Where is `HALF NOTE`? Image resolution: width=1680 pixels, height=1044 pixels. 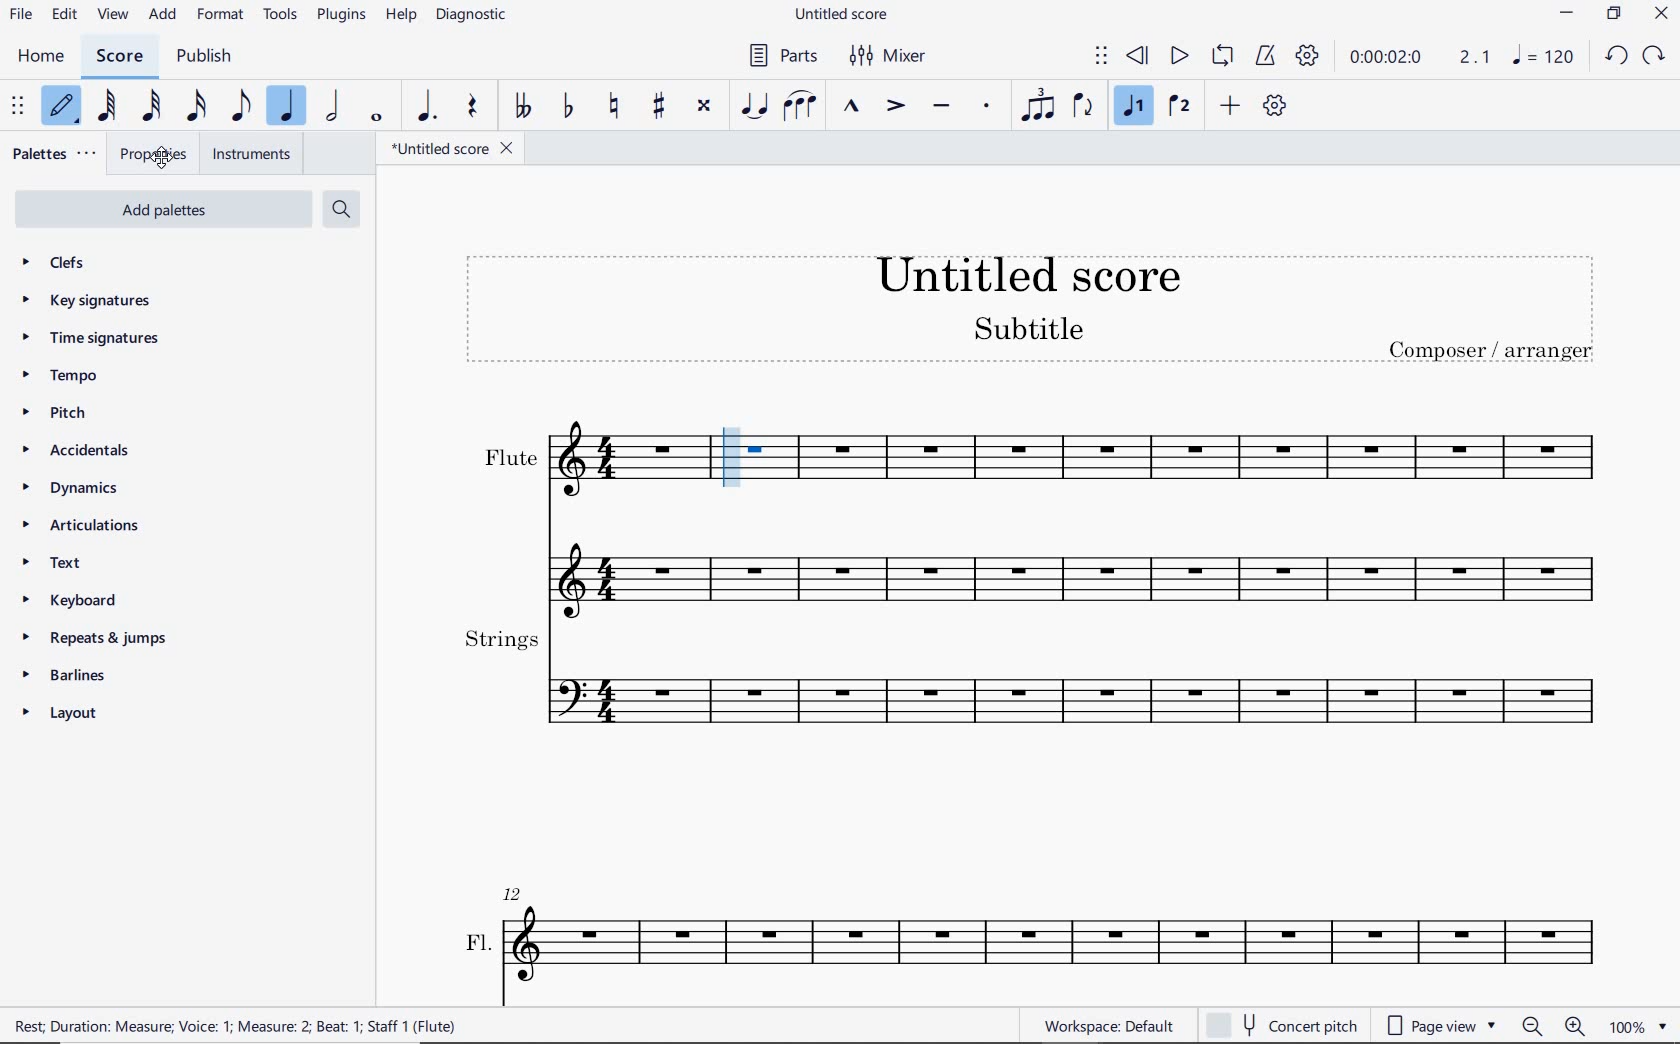
HALF NOTE is located at coordinates (335, 107).